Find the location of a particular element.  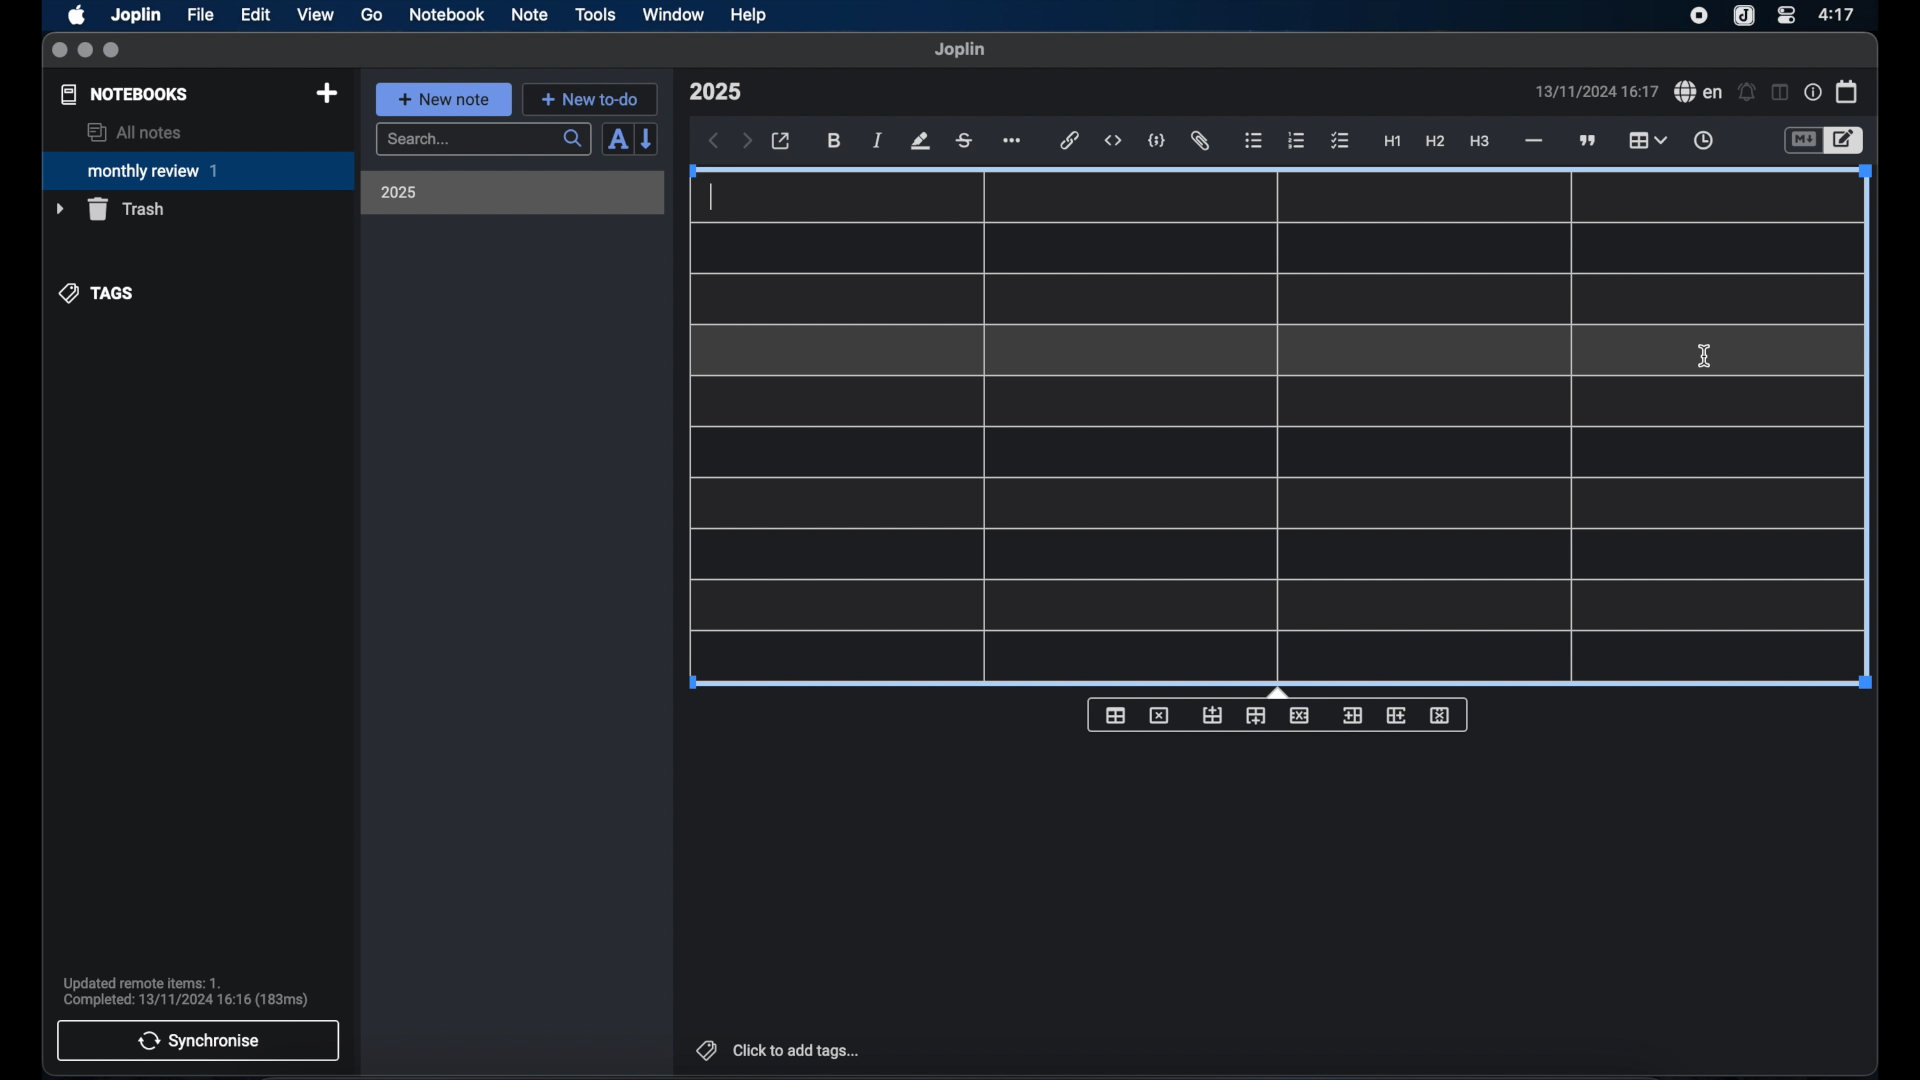

notebook is located at coordinates (447, 15).